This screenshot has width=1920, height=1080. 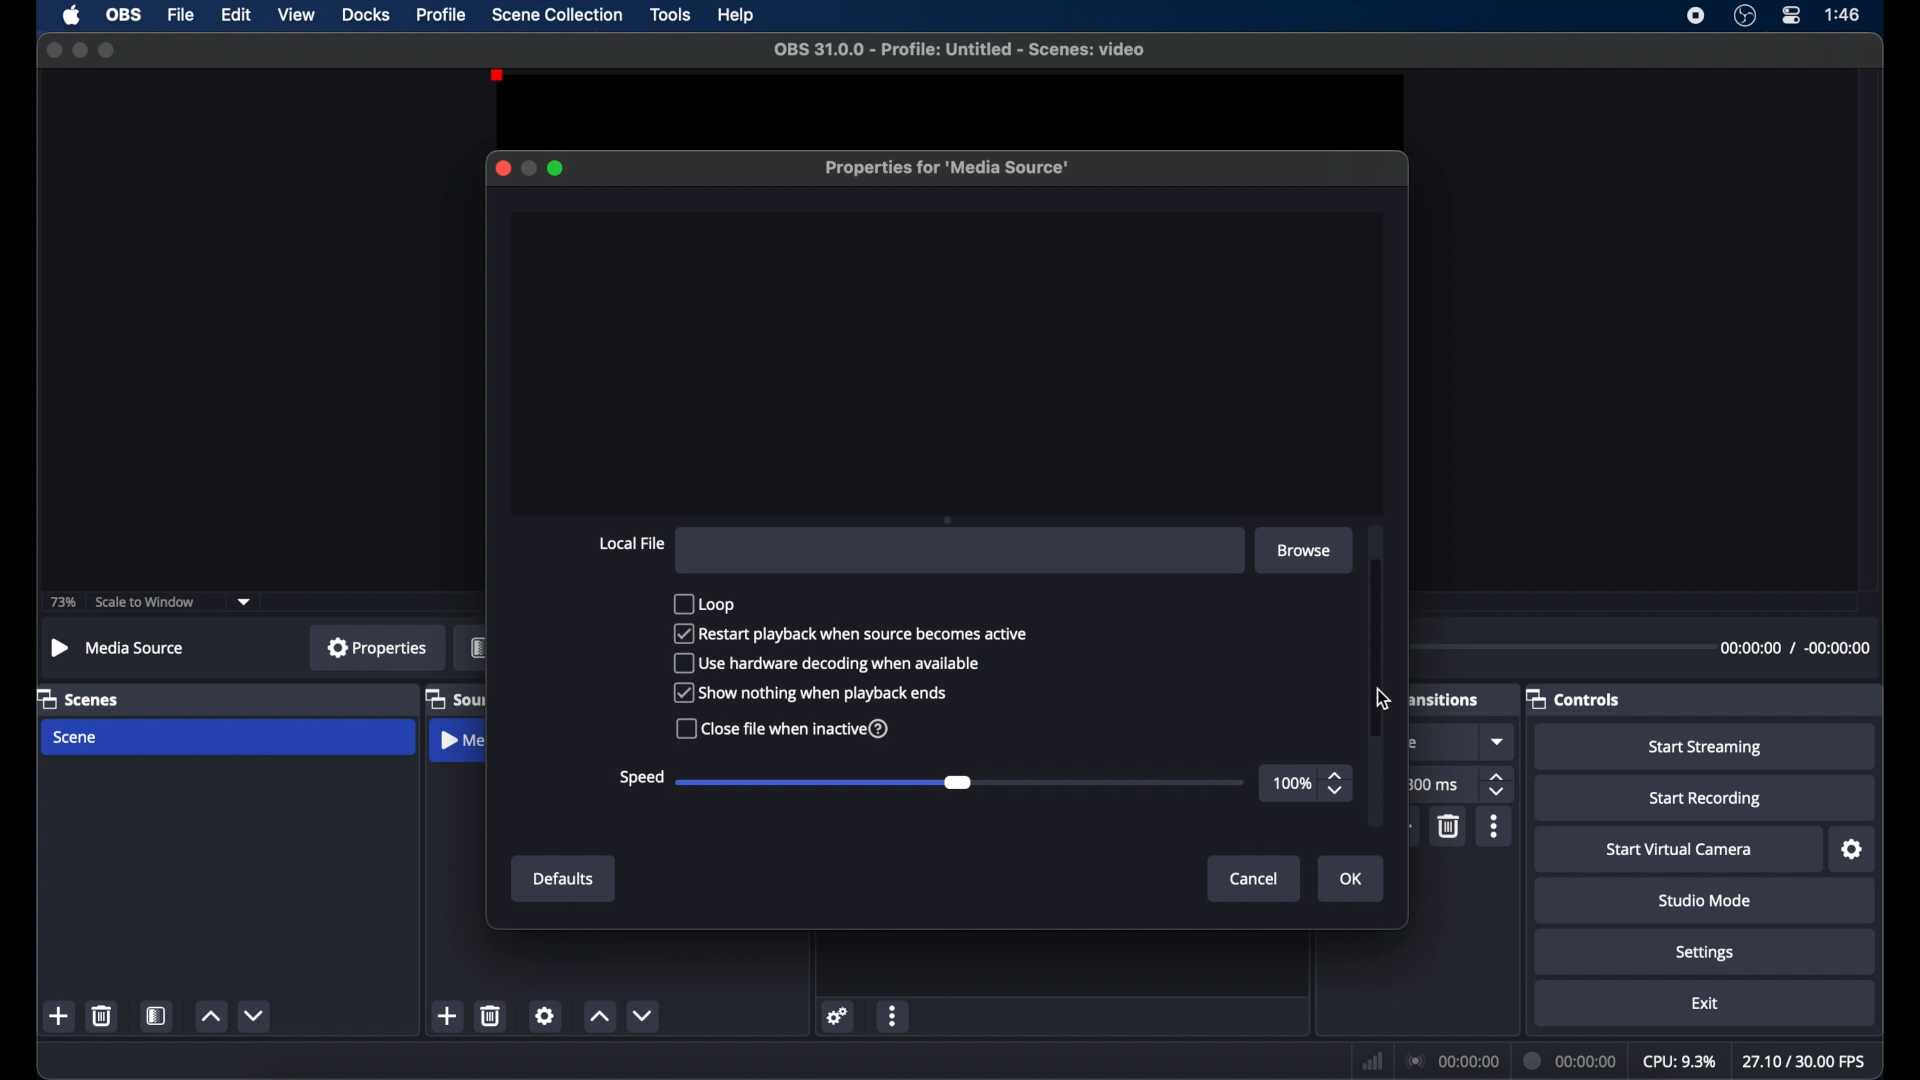 I want to click on duration, so click(x=1572, y=1062).